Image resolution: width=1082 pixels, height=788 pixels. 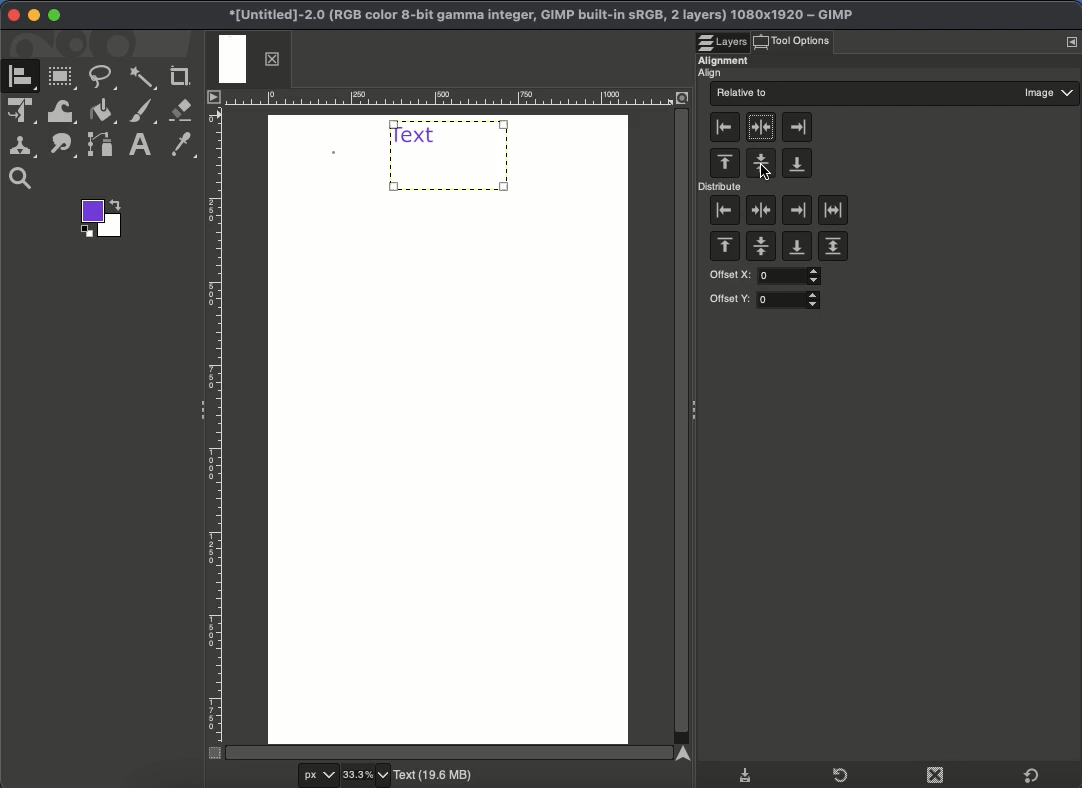 I want to click on Align to the center - horizontally, so click(x=760, y=164).